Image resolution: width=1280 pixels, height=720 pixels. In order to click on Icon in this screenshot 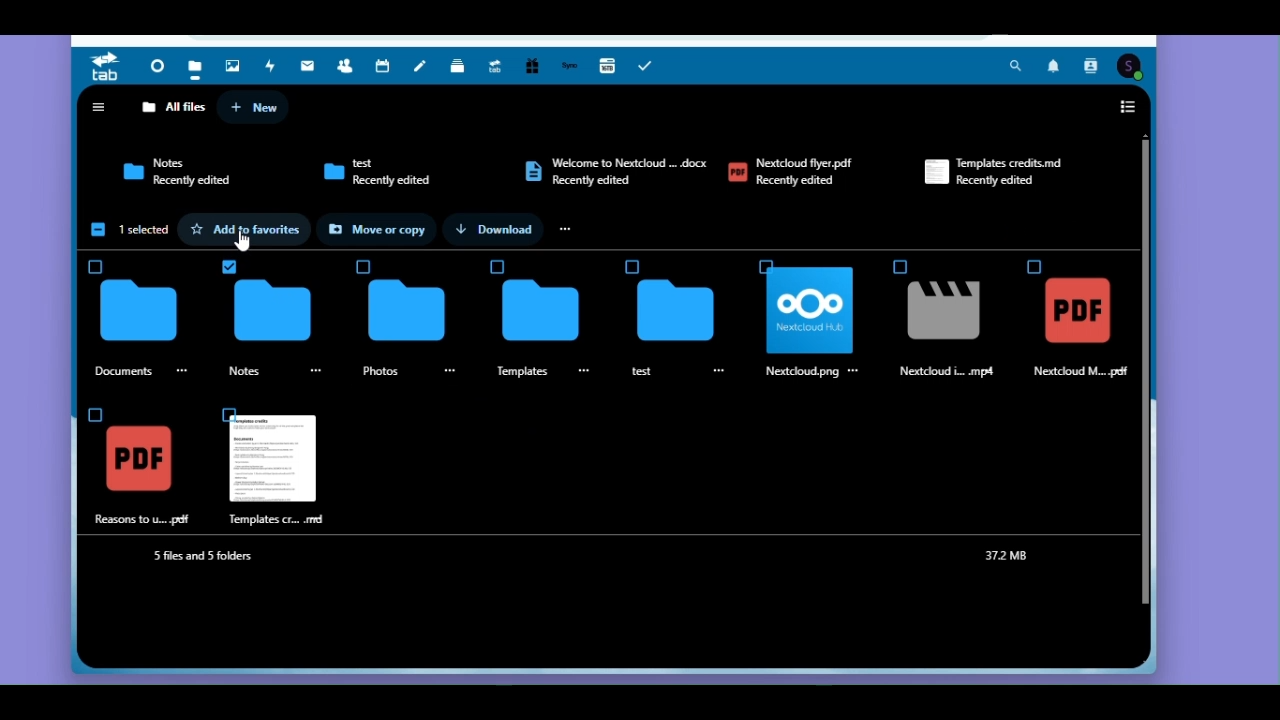, I will do `click(944, 312)`.